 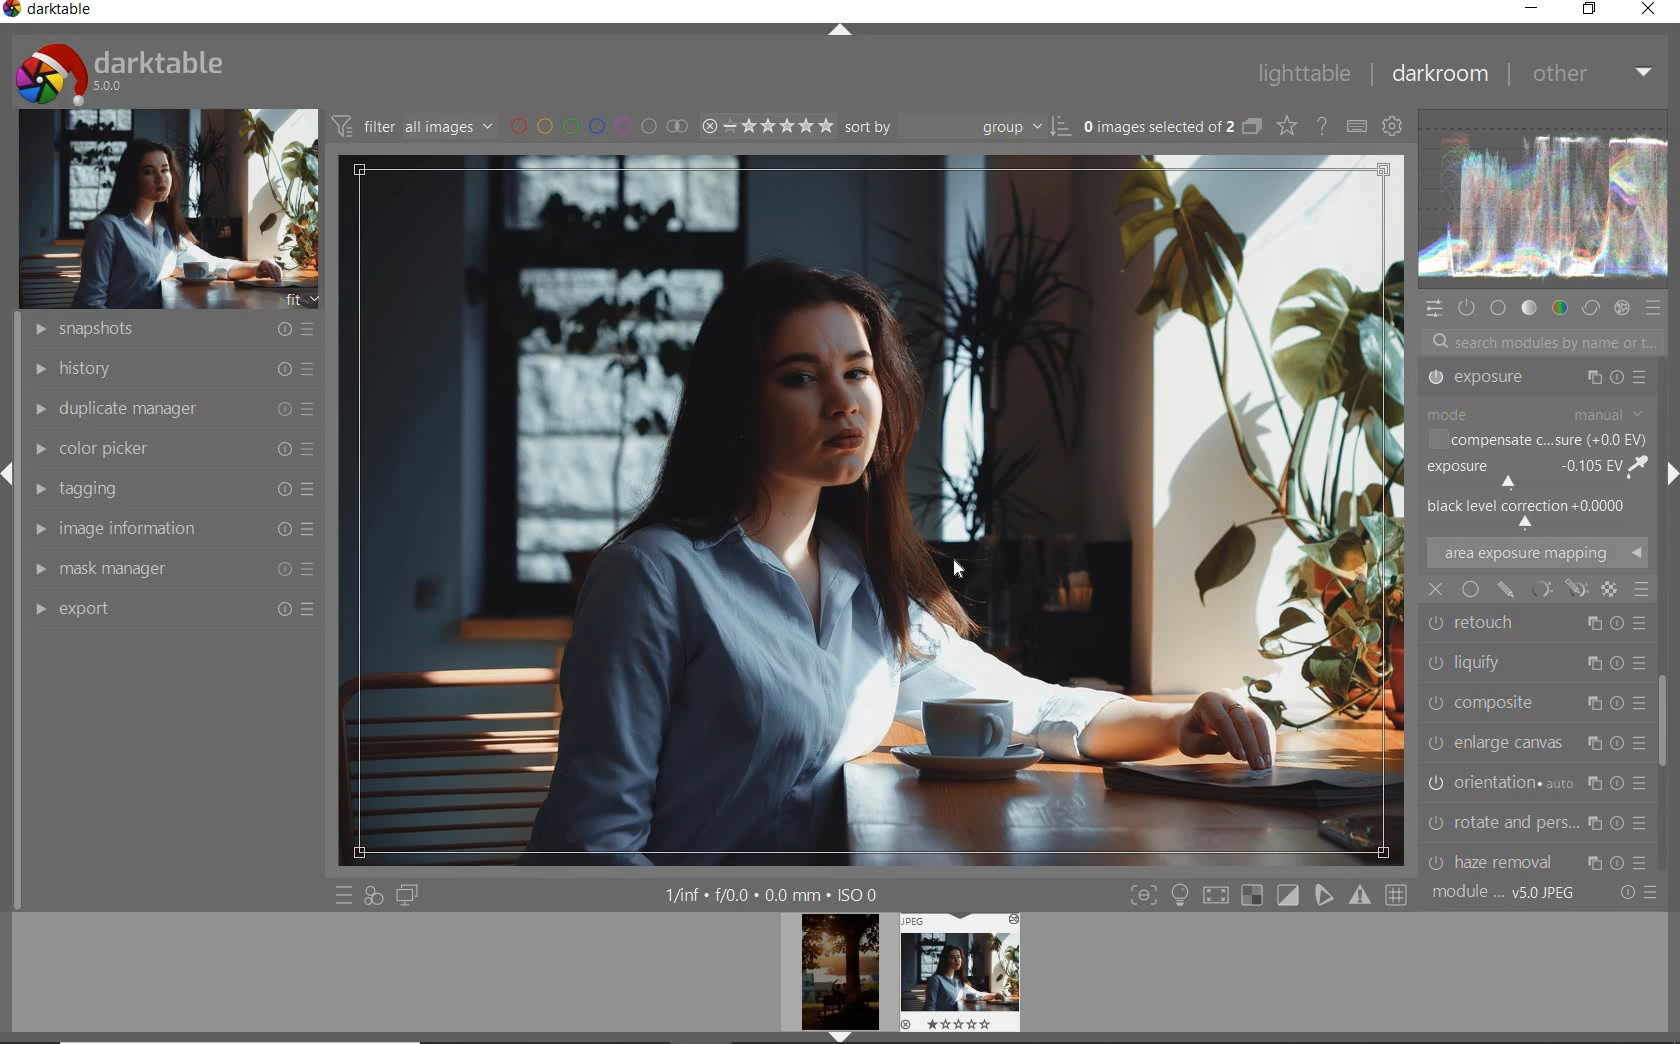 I want to click on FILTER IMAGE, so click(x=408, y=126).